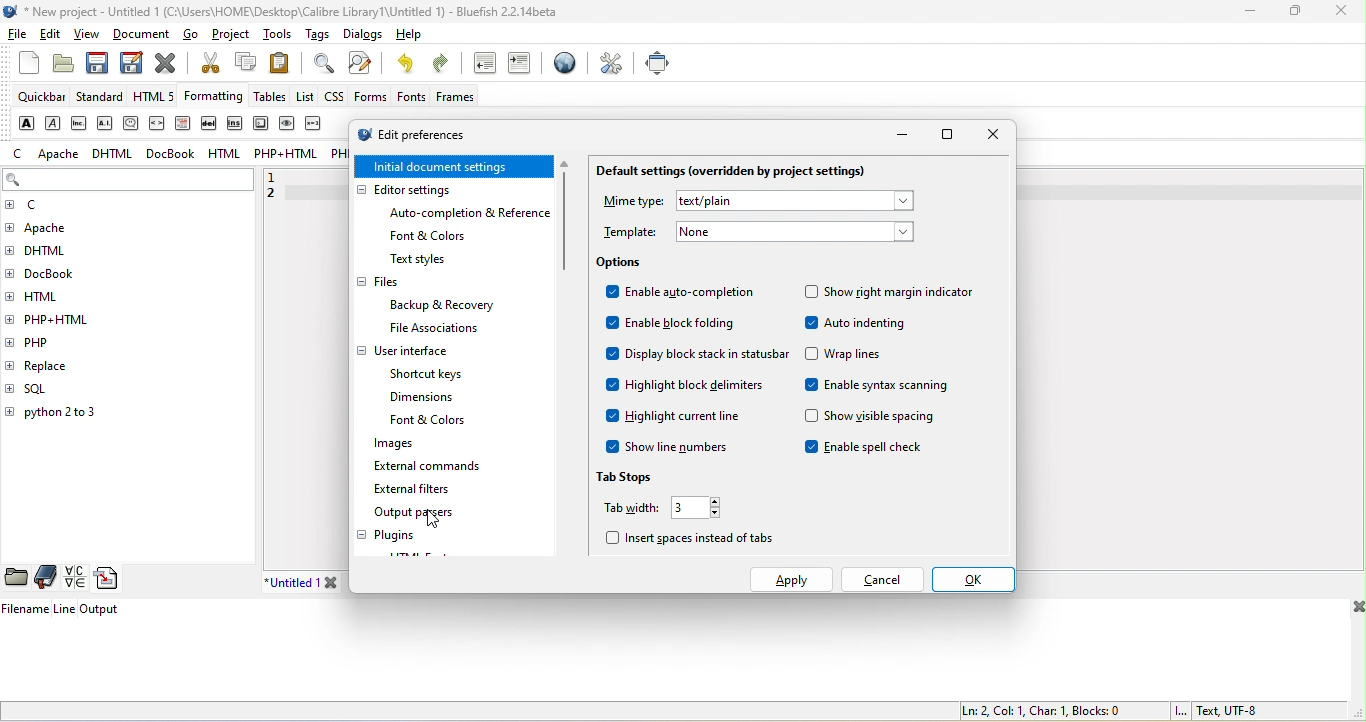  What do you see at coordinates (233, 37) in the screenshot?
I see `project` at bounding box center [233, 37].